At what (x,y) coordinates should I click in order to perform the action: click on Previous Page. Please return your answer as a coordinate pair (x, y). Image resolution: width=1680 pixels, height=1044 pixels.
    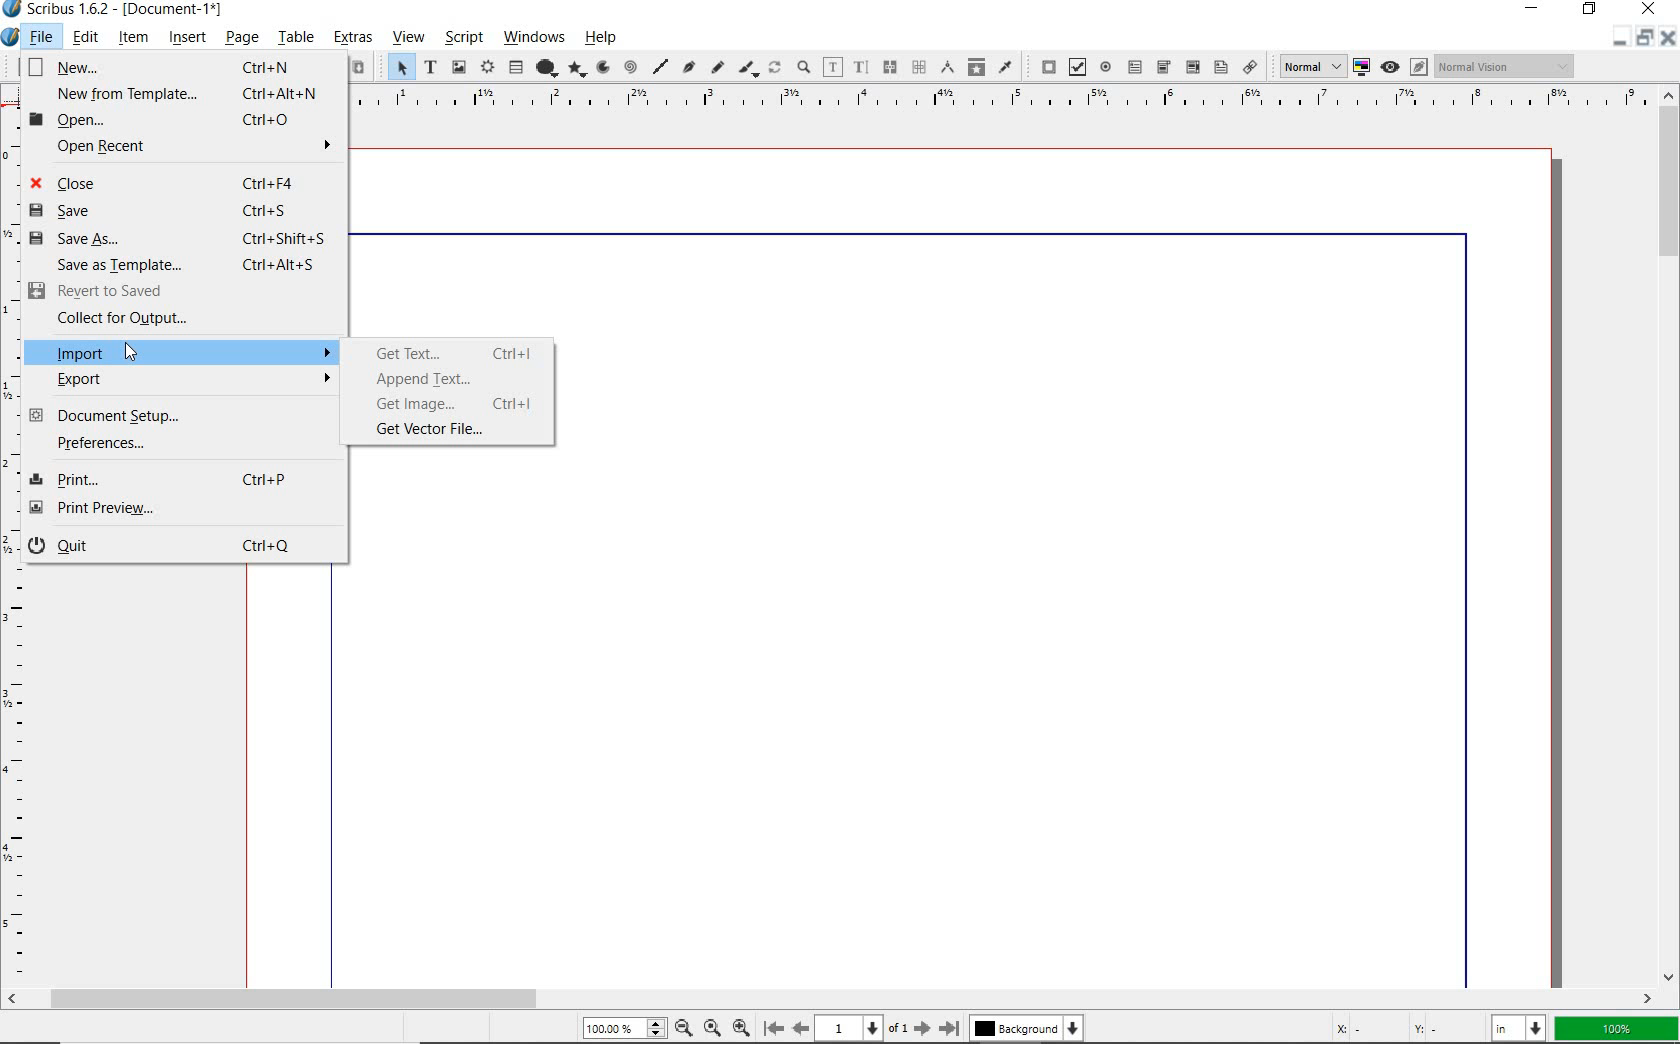
    Looking at the image, I should click on (798, 1028).